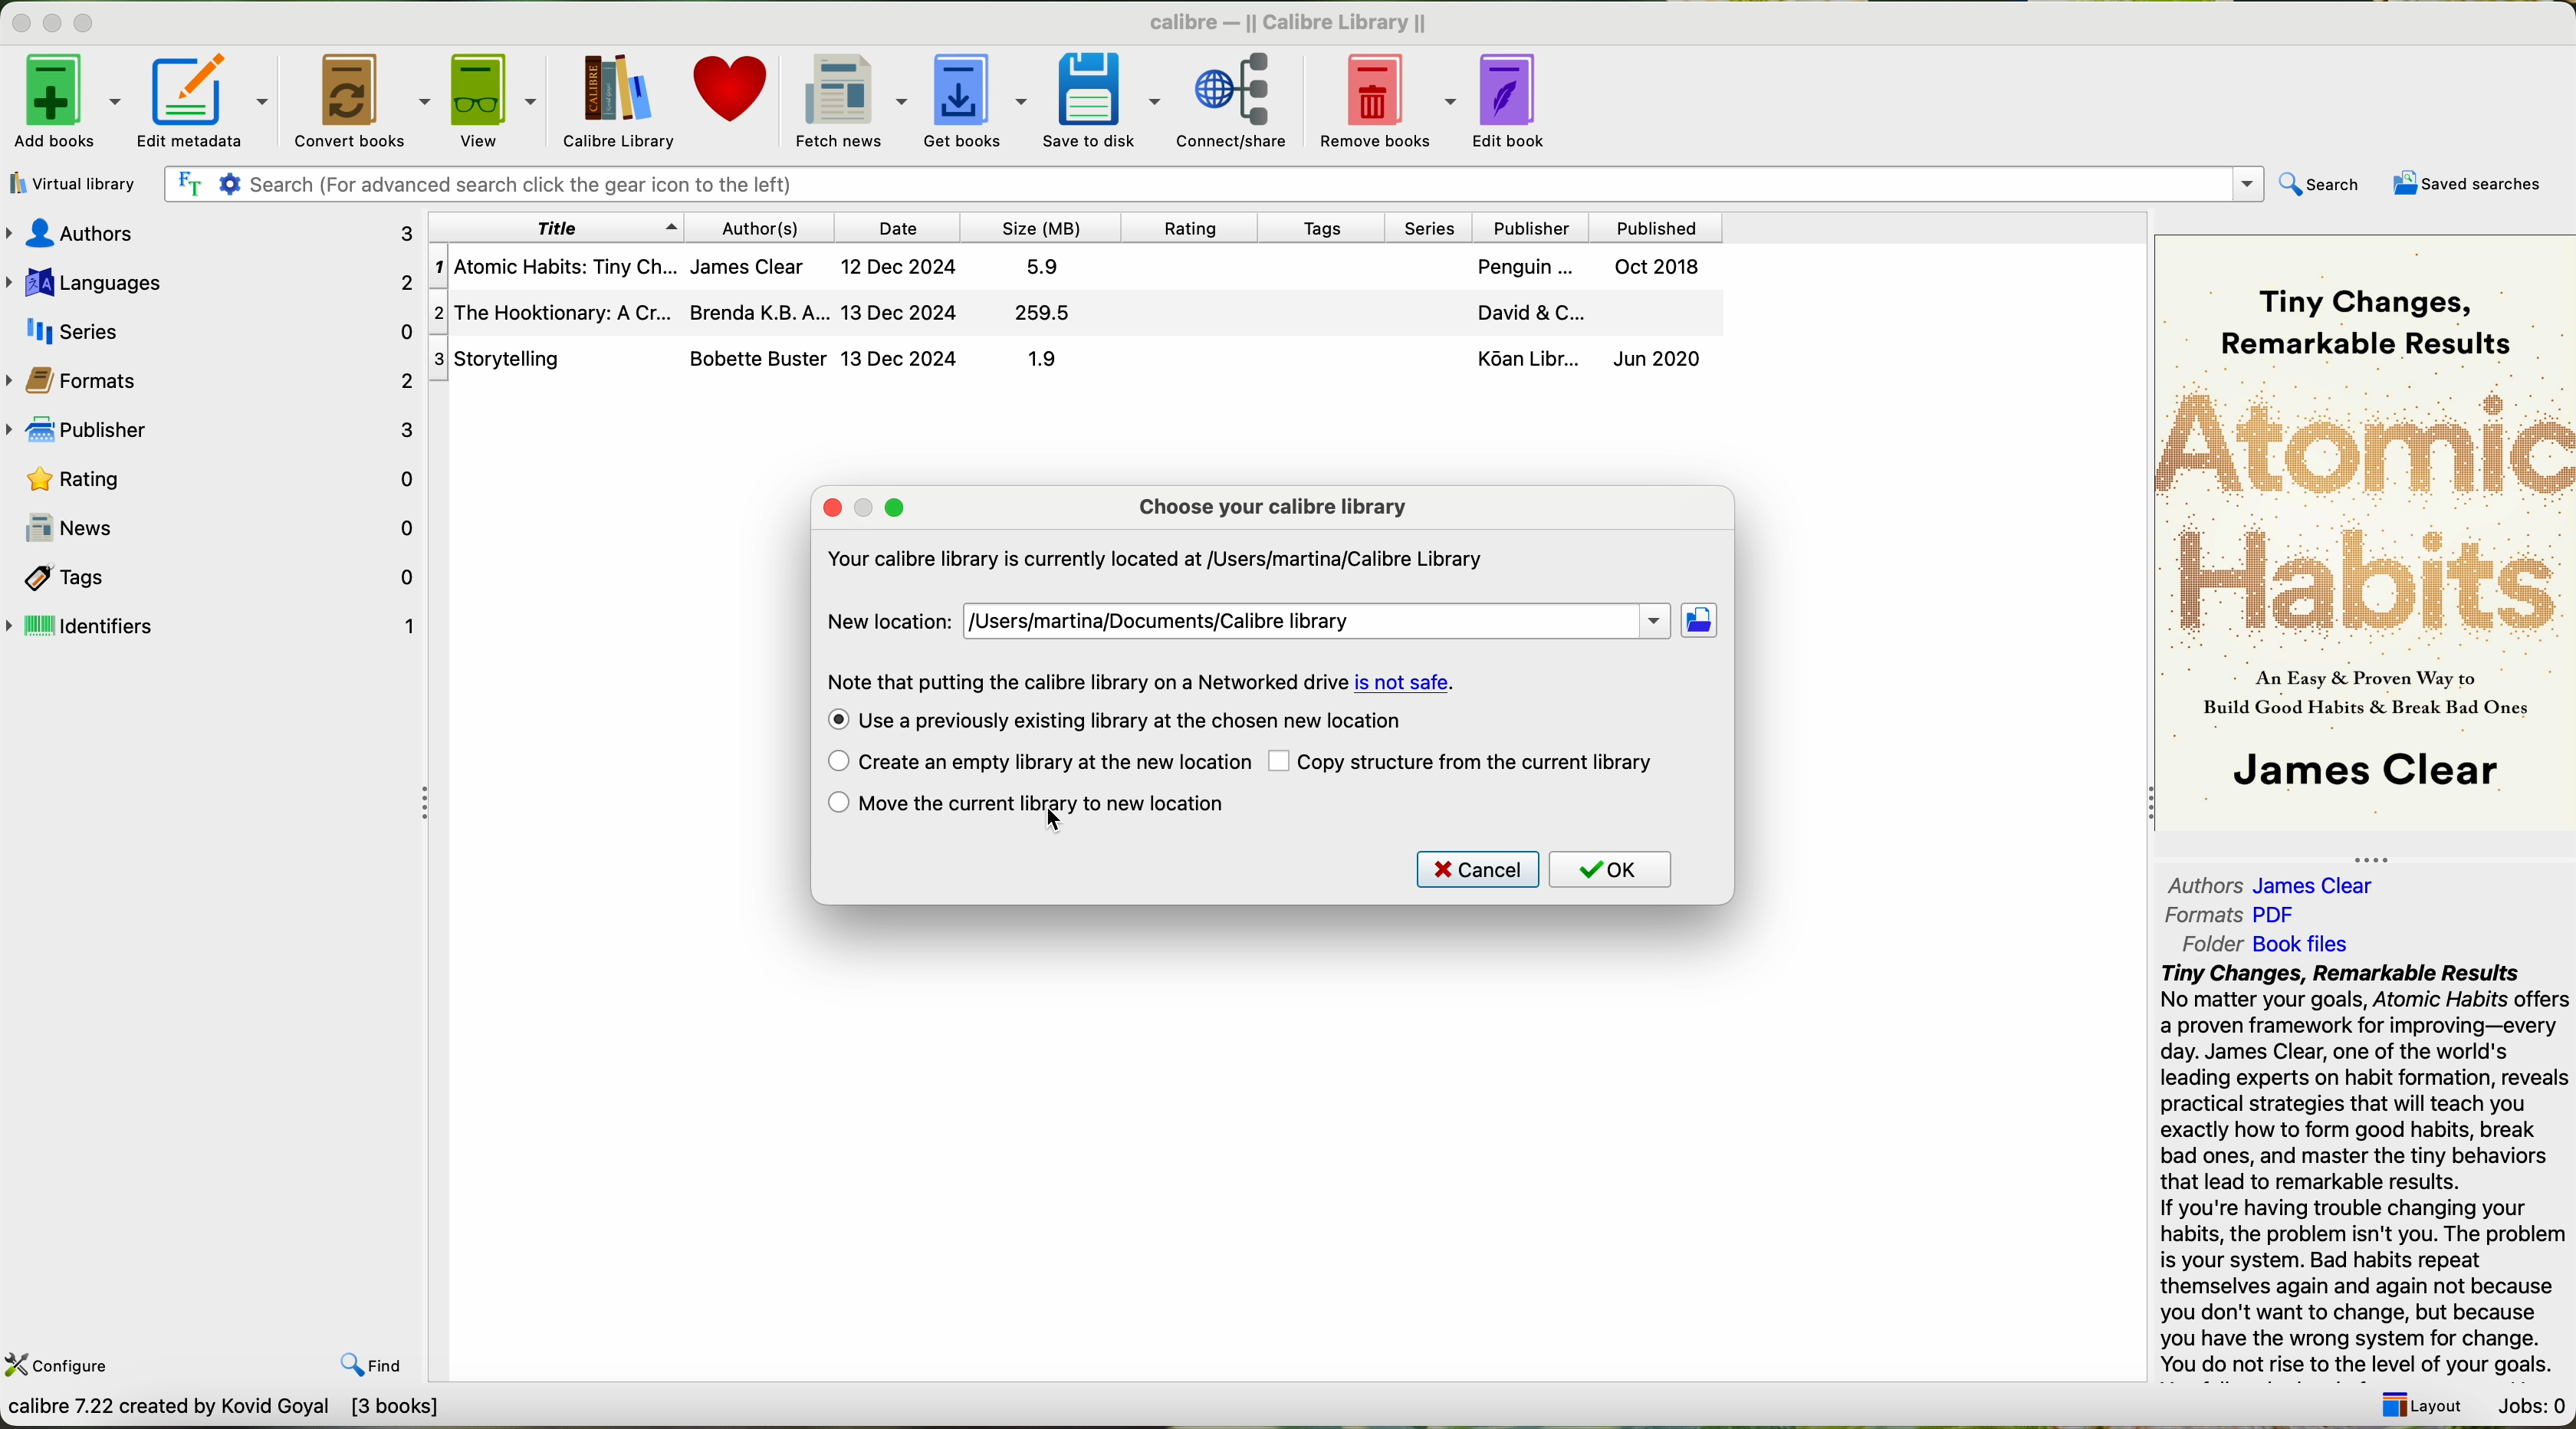  I want to click on languages, so click(211, 279).